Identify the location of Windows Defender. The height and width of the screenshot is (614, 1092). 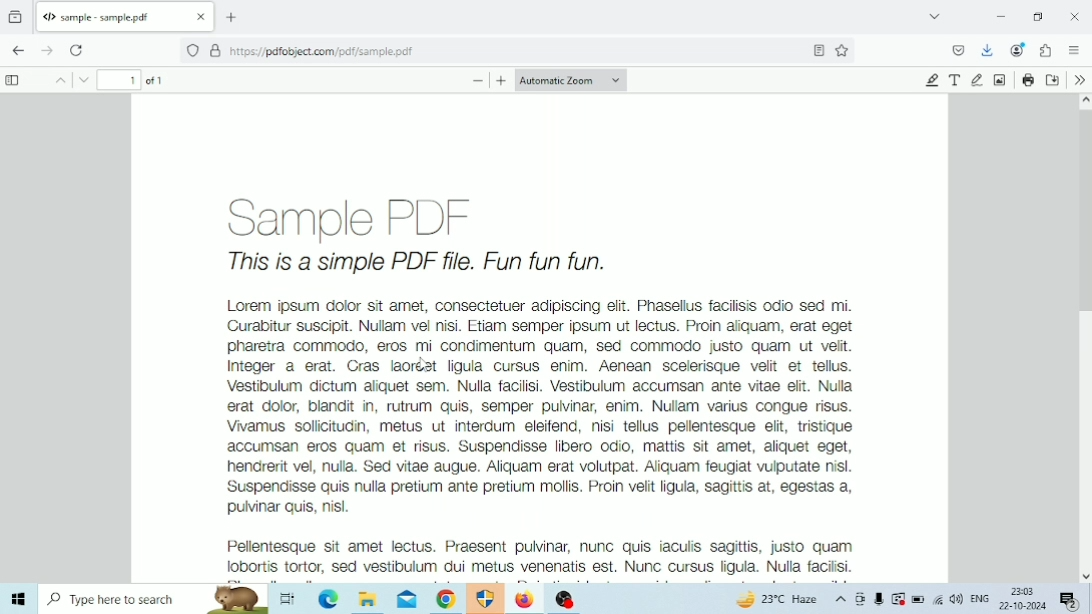
(487, 599).